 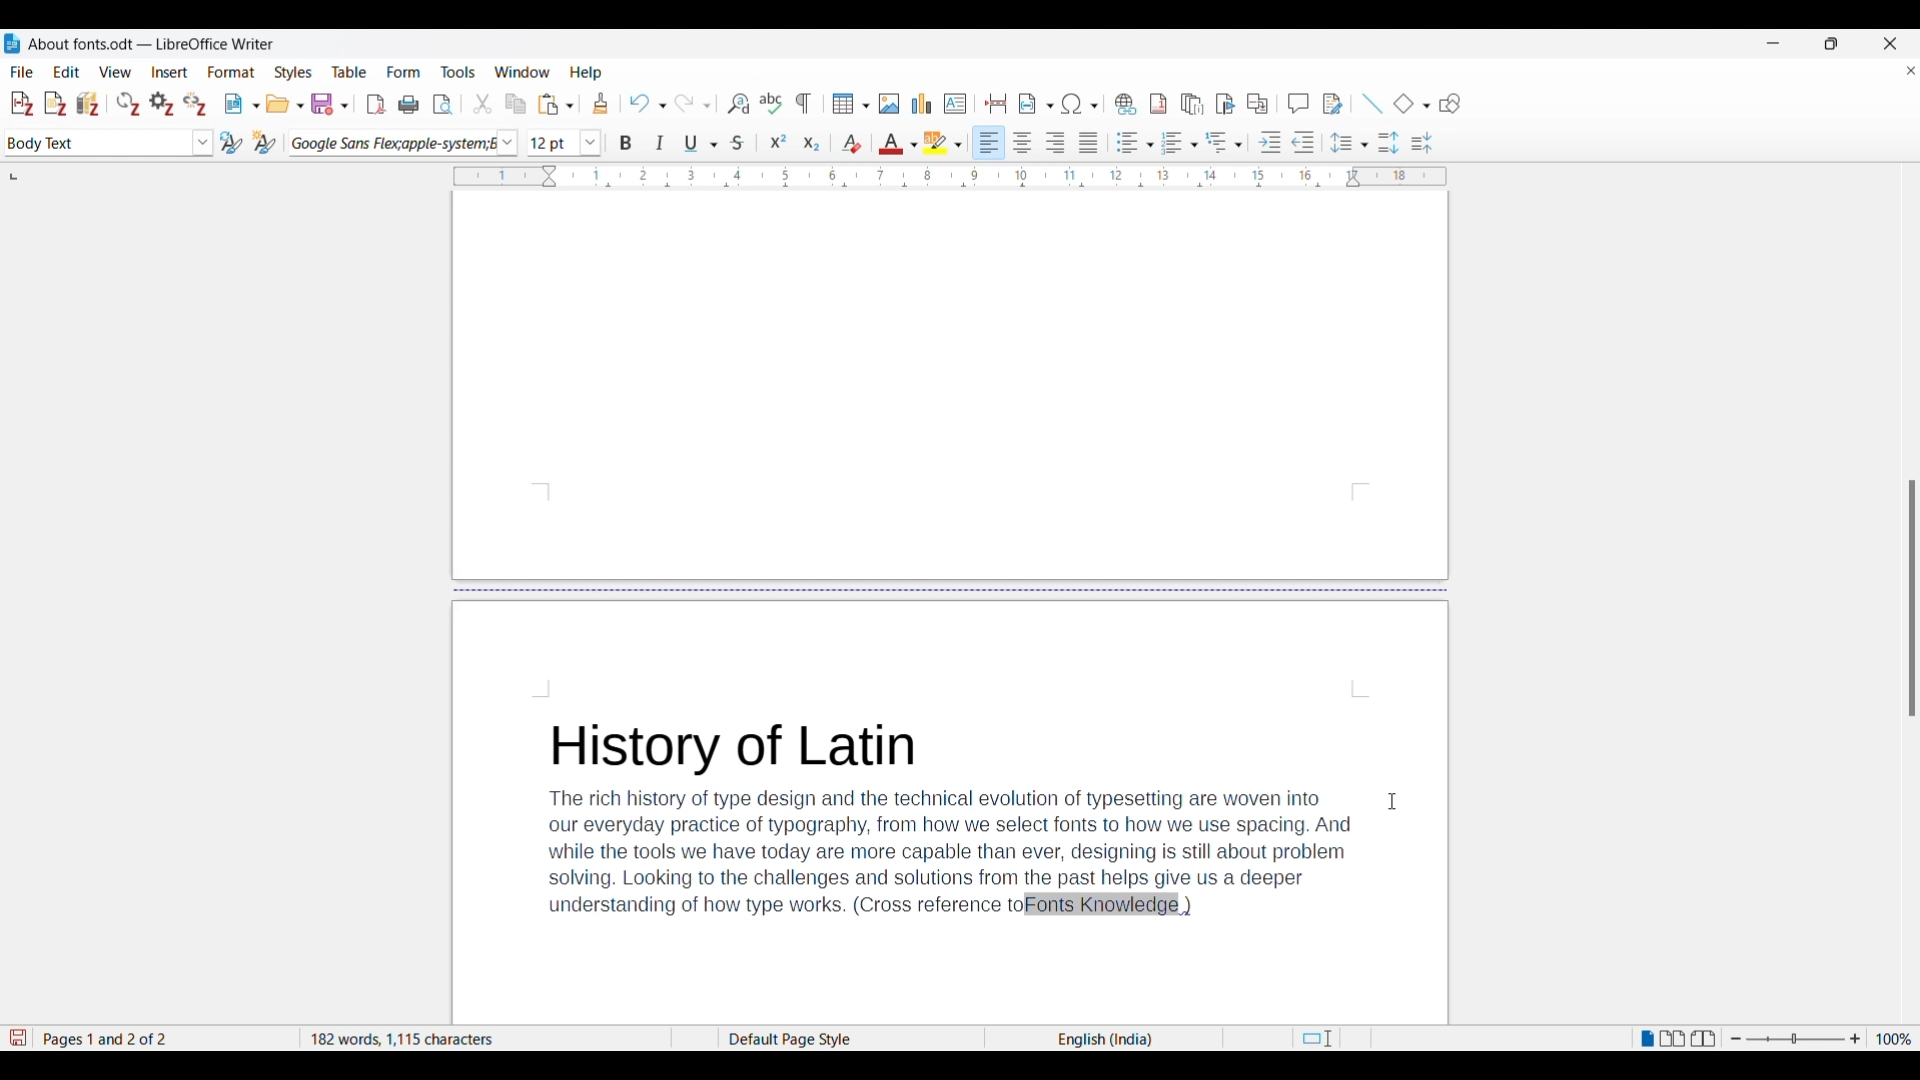 I want to click on Insert endnote, so click(x=1192, y=105).